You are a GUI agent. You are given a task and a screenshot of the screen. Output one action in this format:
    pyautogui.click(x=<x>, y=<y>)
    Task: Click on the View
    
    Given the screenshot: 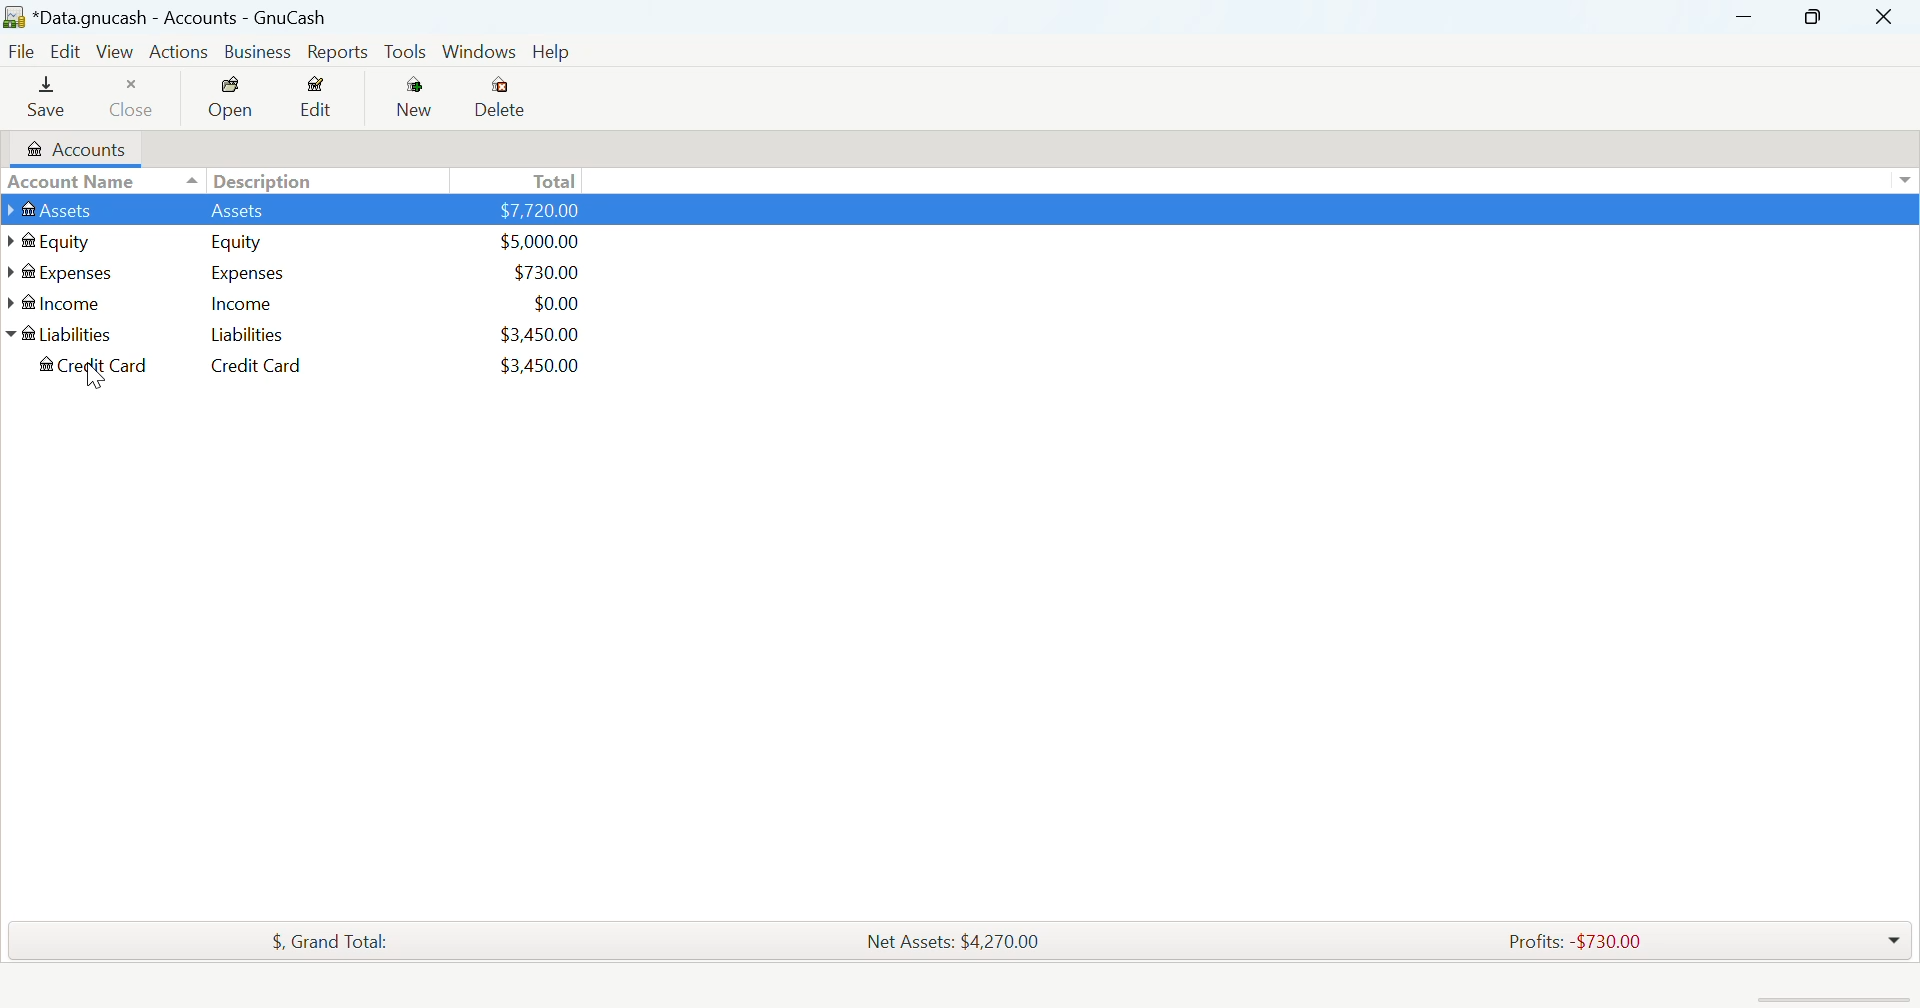 What is the action you would take?
    pyautogui.click(x=113, y=51)
    